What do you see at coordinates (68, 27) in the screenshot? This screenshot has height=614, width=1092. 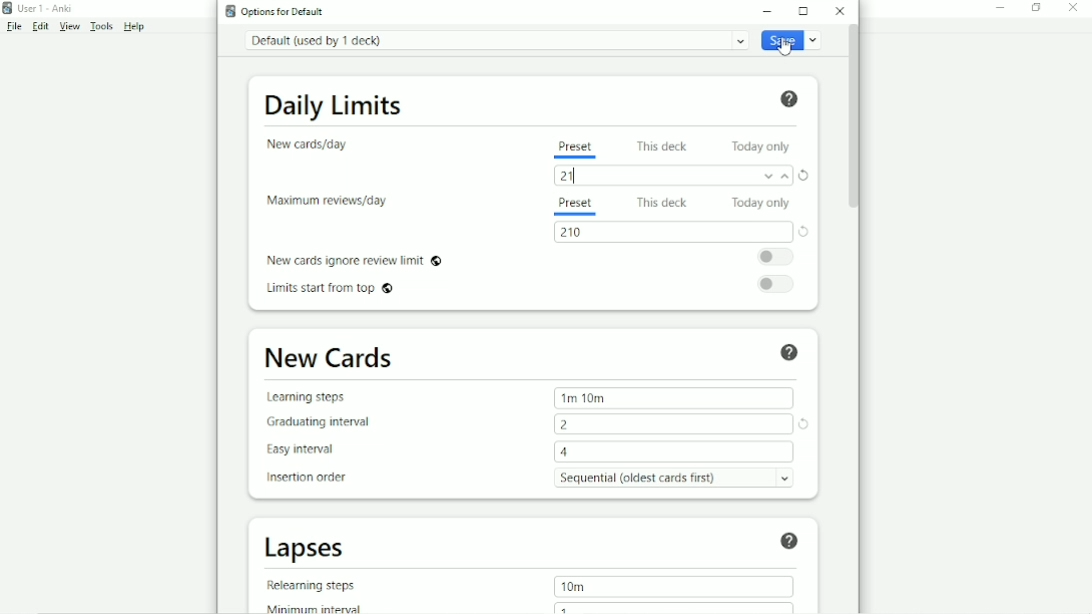 I see `View` at bounding box center [68, 27].